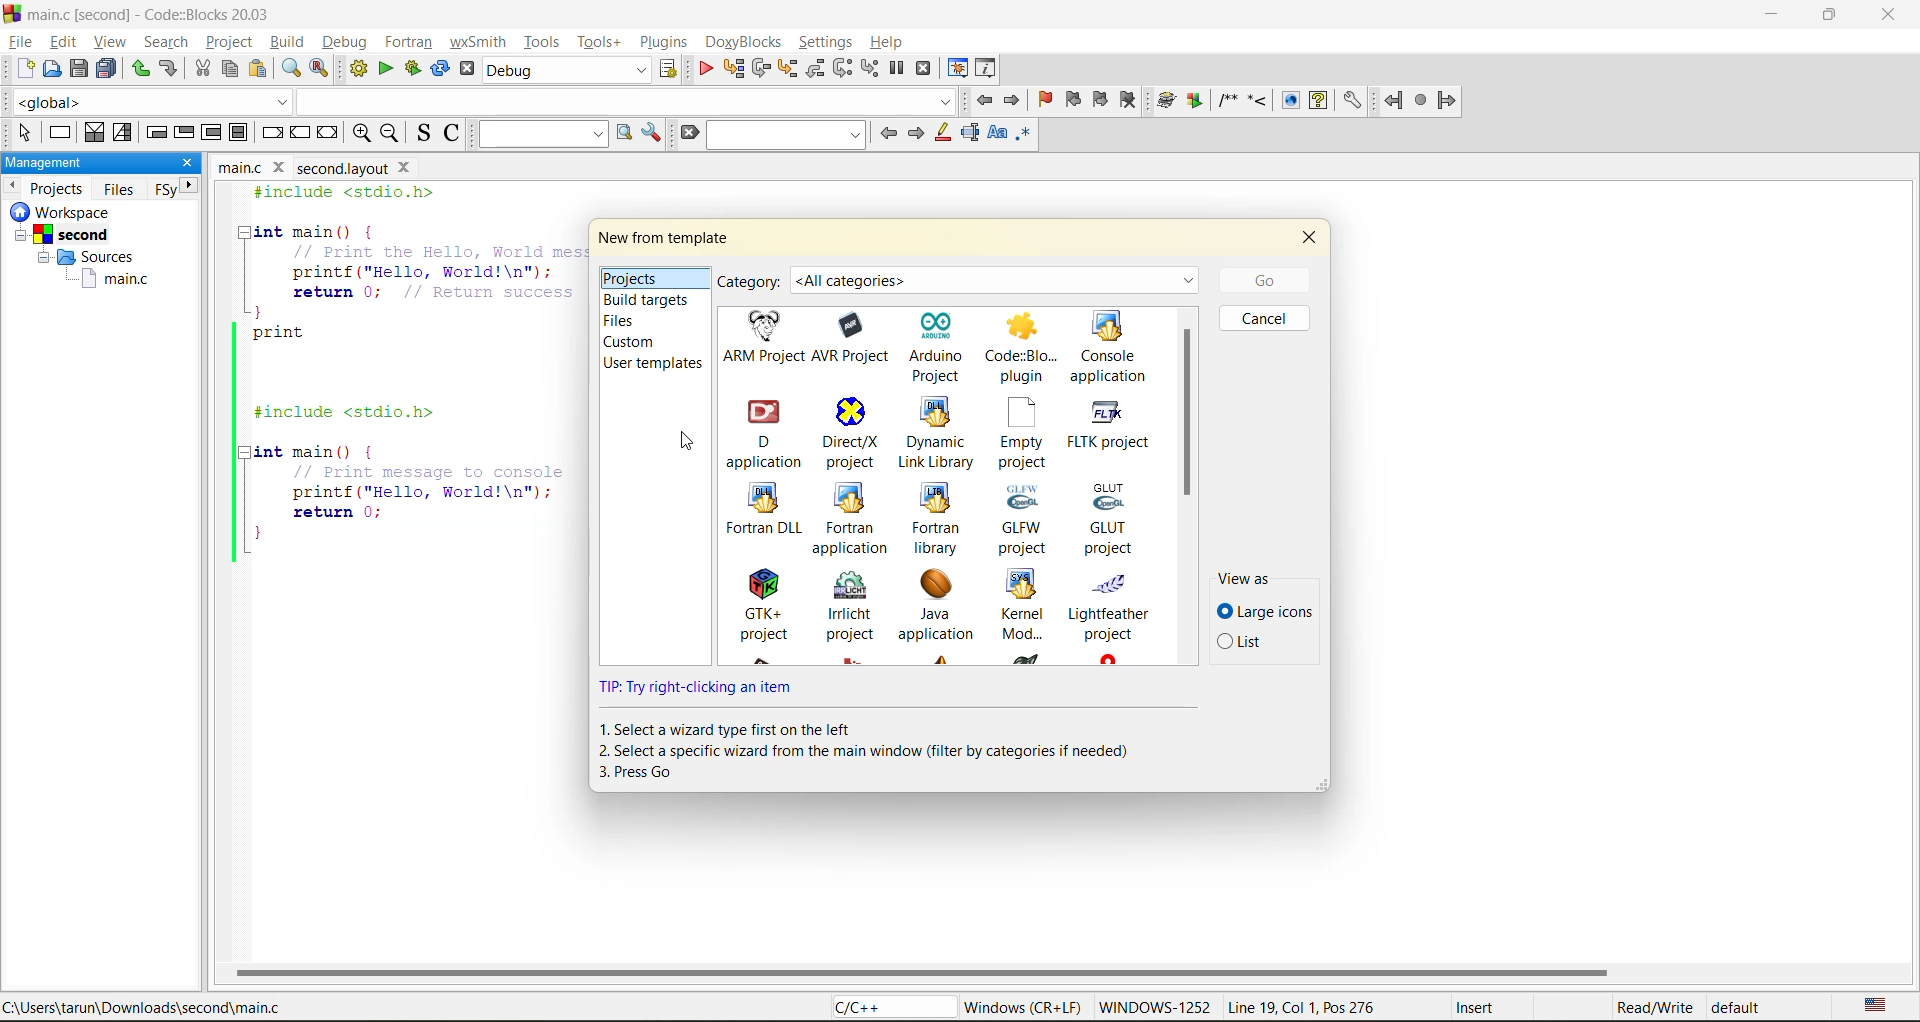 The height and width of the screenshot is (1022, 1920). What do you see at coordinates (471, 70) in the screenshot?
I see `abort` at bounding box center [471, 70].